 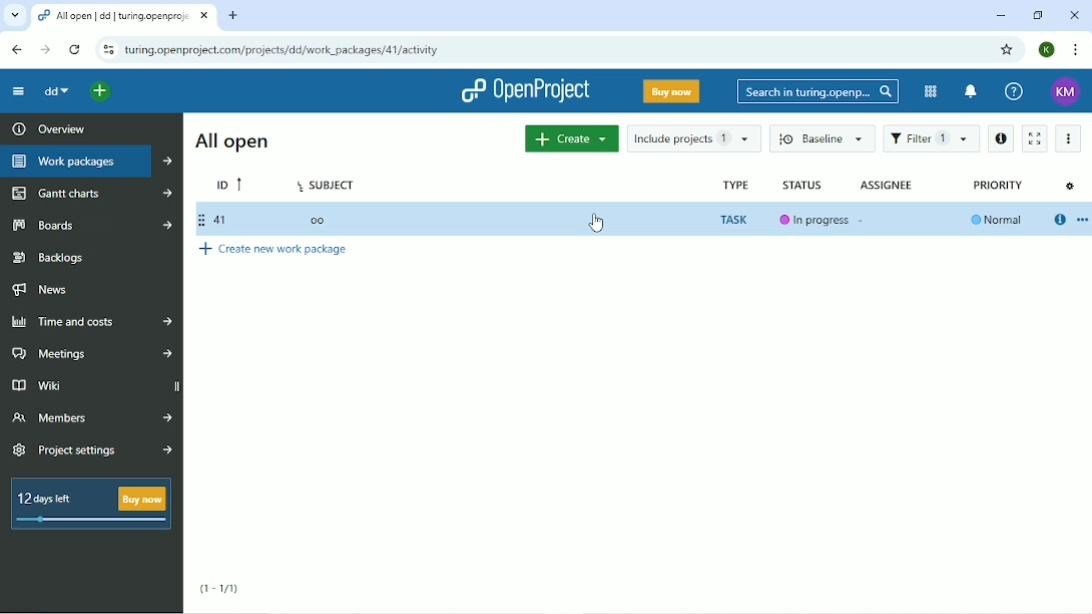 I want to click on Status, so click(x=804, y=184).